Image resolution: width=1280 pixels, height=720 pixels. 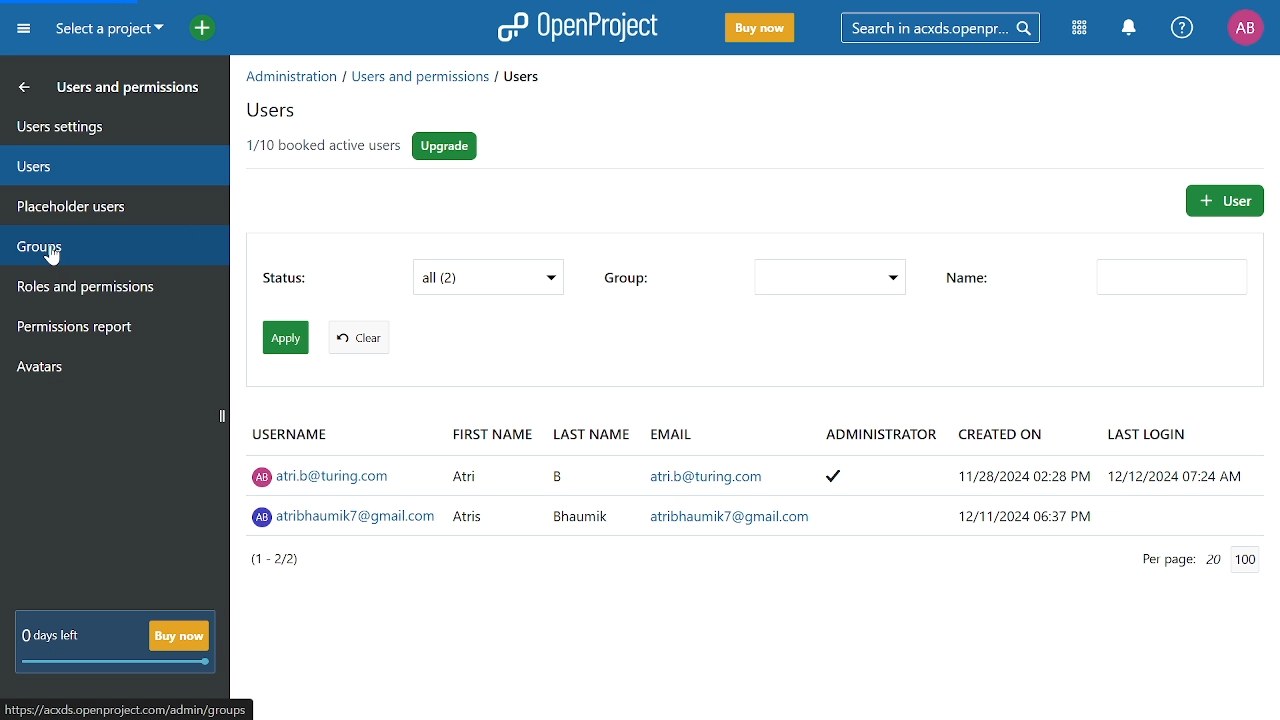 What do you see at coordinates (104, 365) in the screenshot?
I see `avatars` at bounding box center [104, 365].